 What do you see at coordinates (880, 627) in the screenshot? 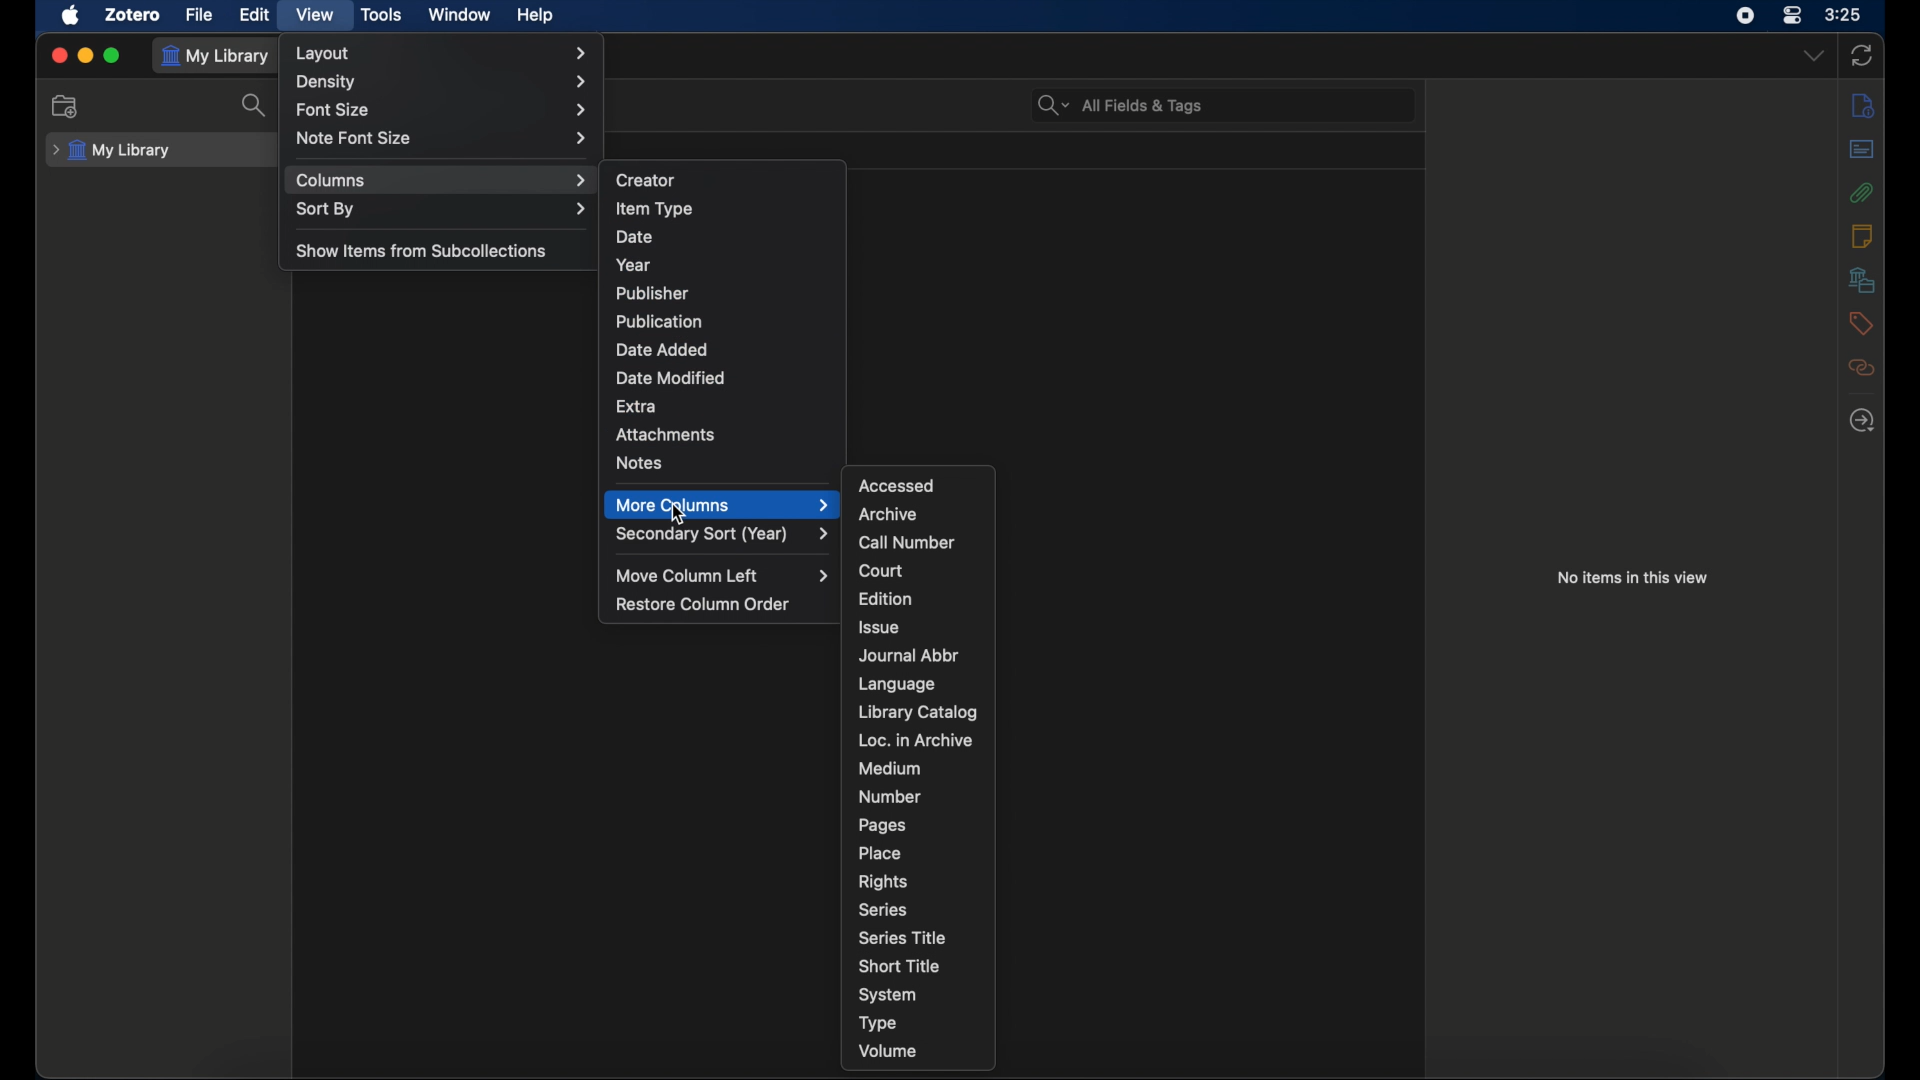
I see `issue` at bounding box center [880, 627].